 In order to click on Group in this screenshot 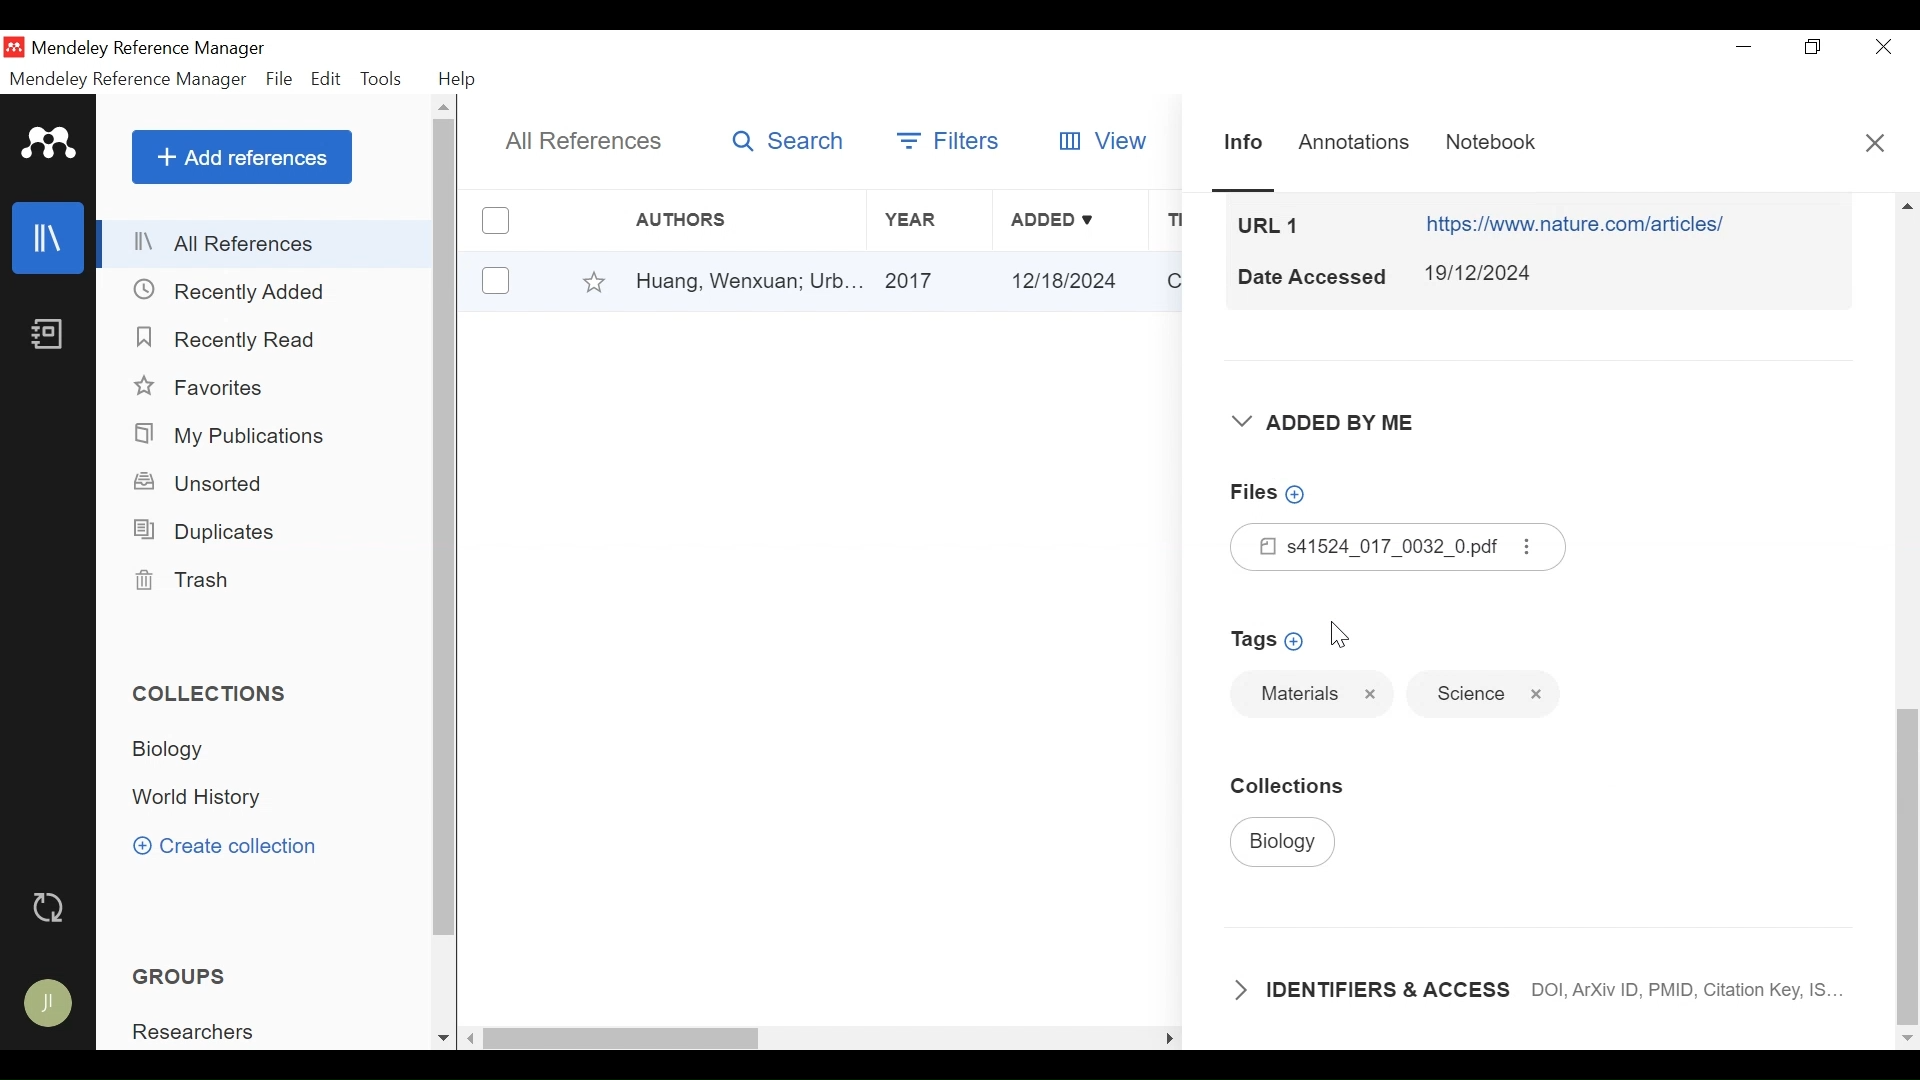, I will do `click(205, 1032)`.